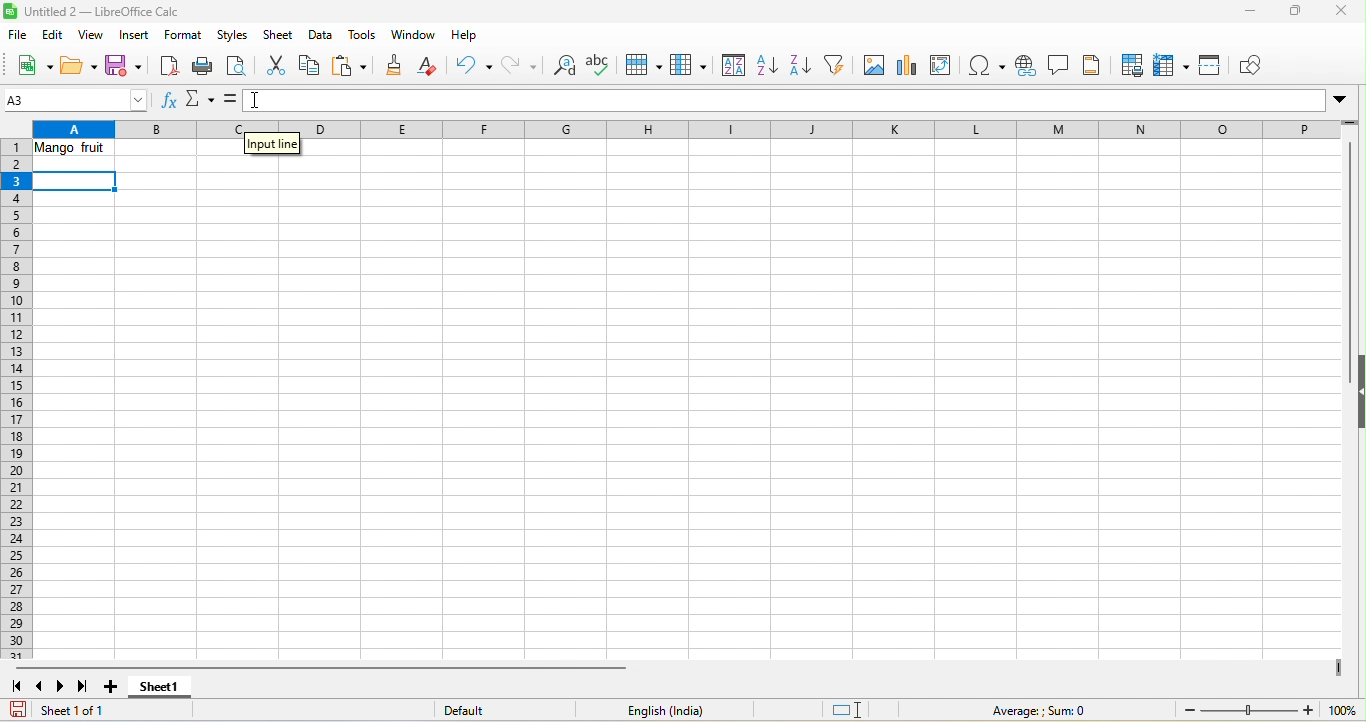  I want to click on input file, so click(271, 144).